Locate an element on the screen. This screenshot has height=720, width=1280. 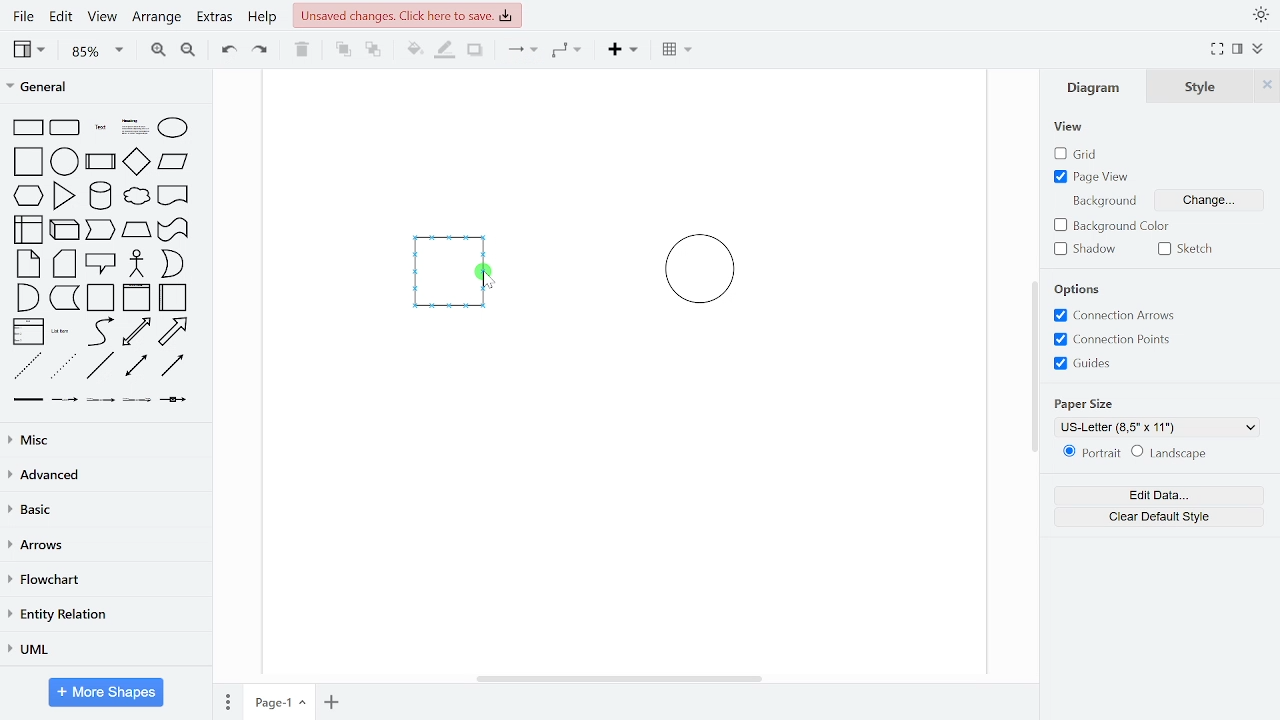
curve is located at coordinates (101, 331).